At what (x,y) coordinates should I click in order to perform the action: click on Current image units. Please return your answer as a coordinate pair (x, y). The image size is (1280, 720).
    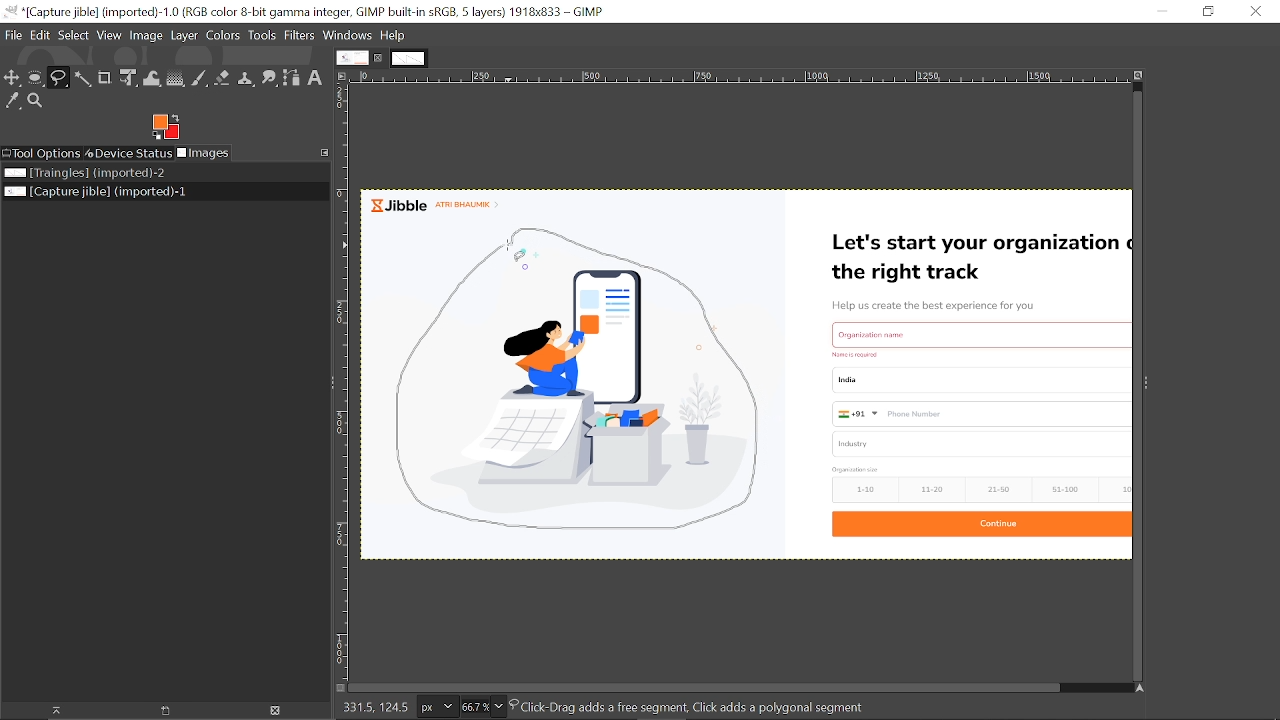
    Looking at the image, I should click on (435, 708).